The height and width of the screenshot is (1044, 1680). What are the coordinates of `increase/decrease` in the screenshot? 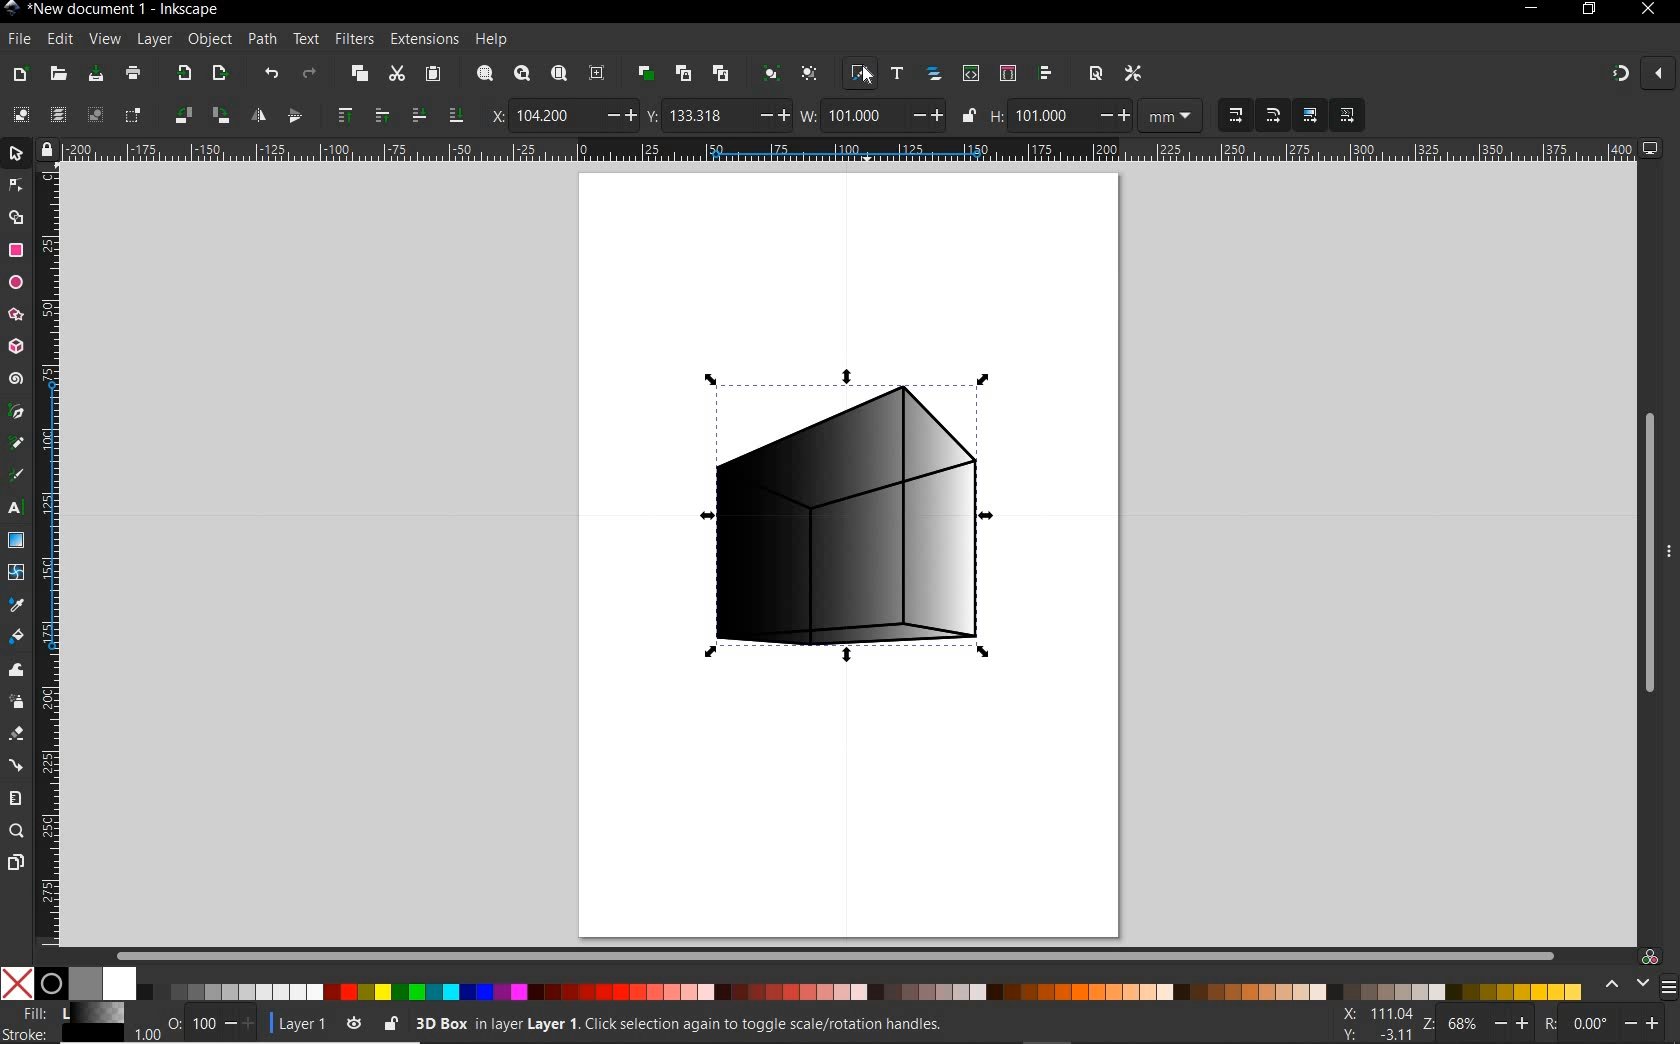 It's located at (928, 115).